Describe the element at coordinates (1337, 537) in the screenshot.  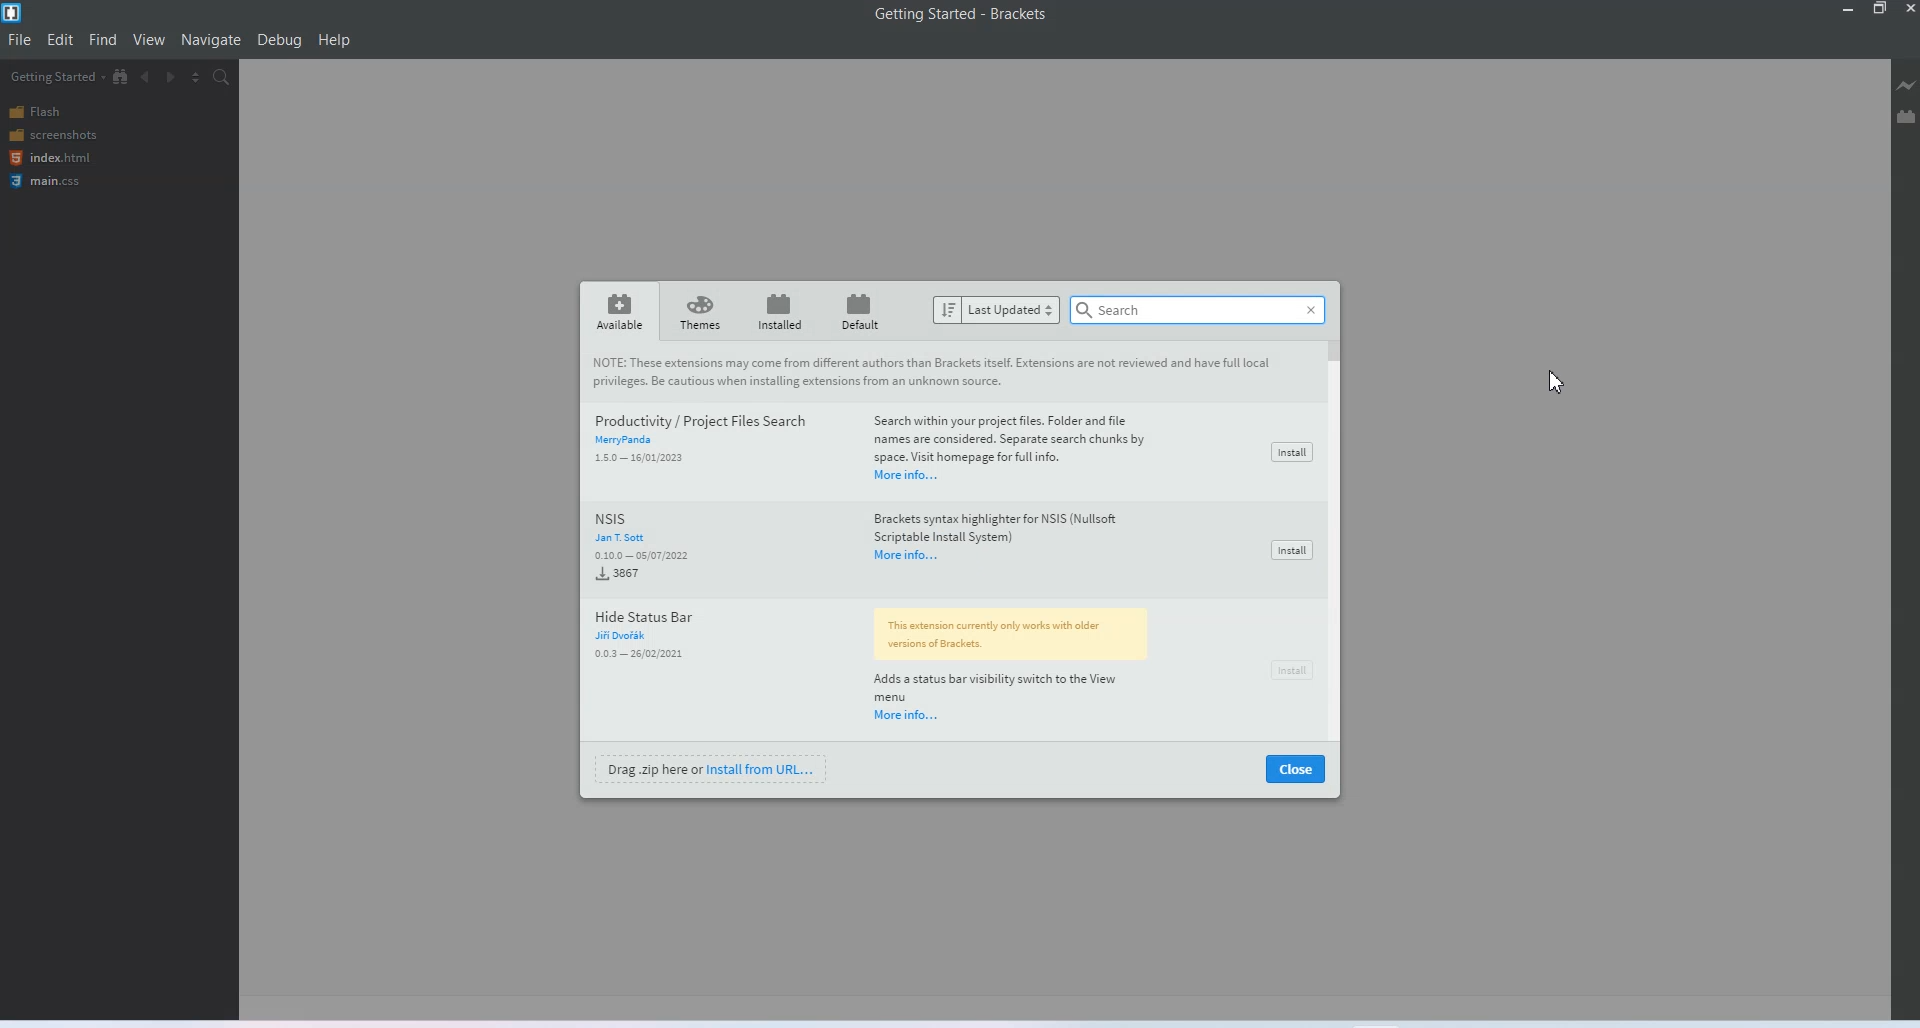
I see `Vertical scroll bar` at that location.